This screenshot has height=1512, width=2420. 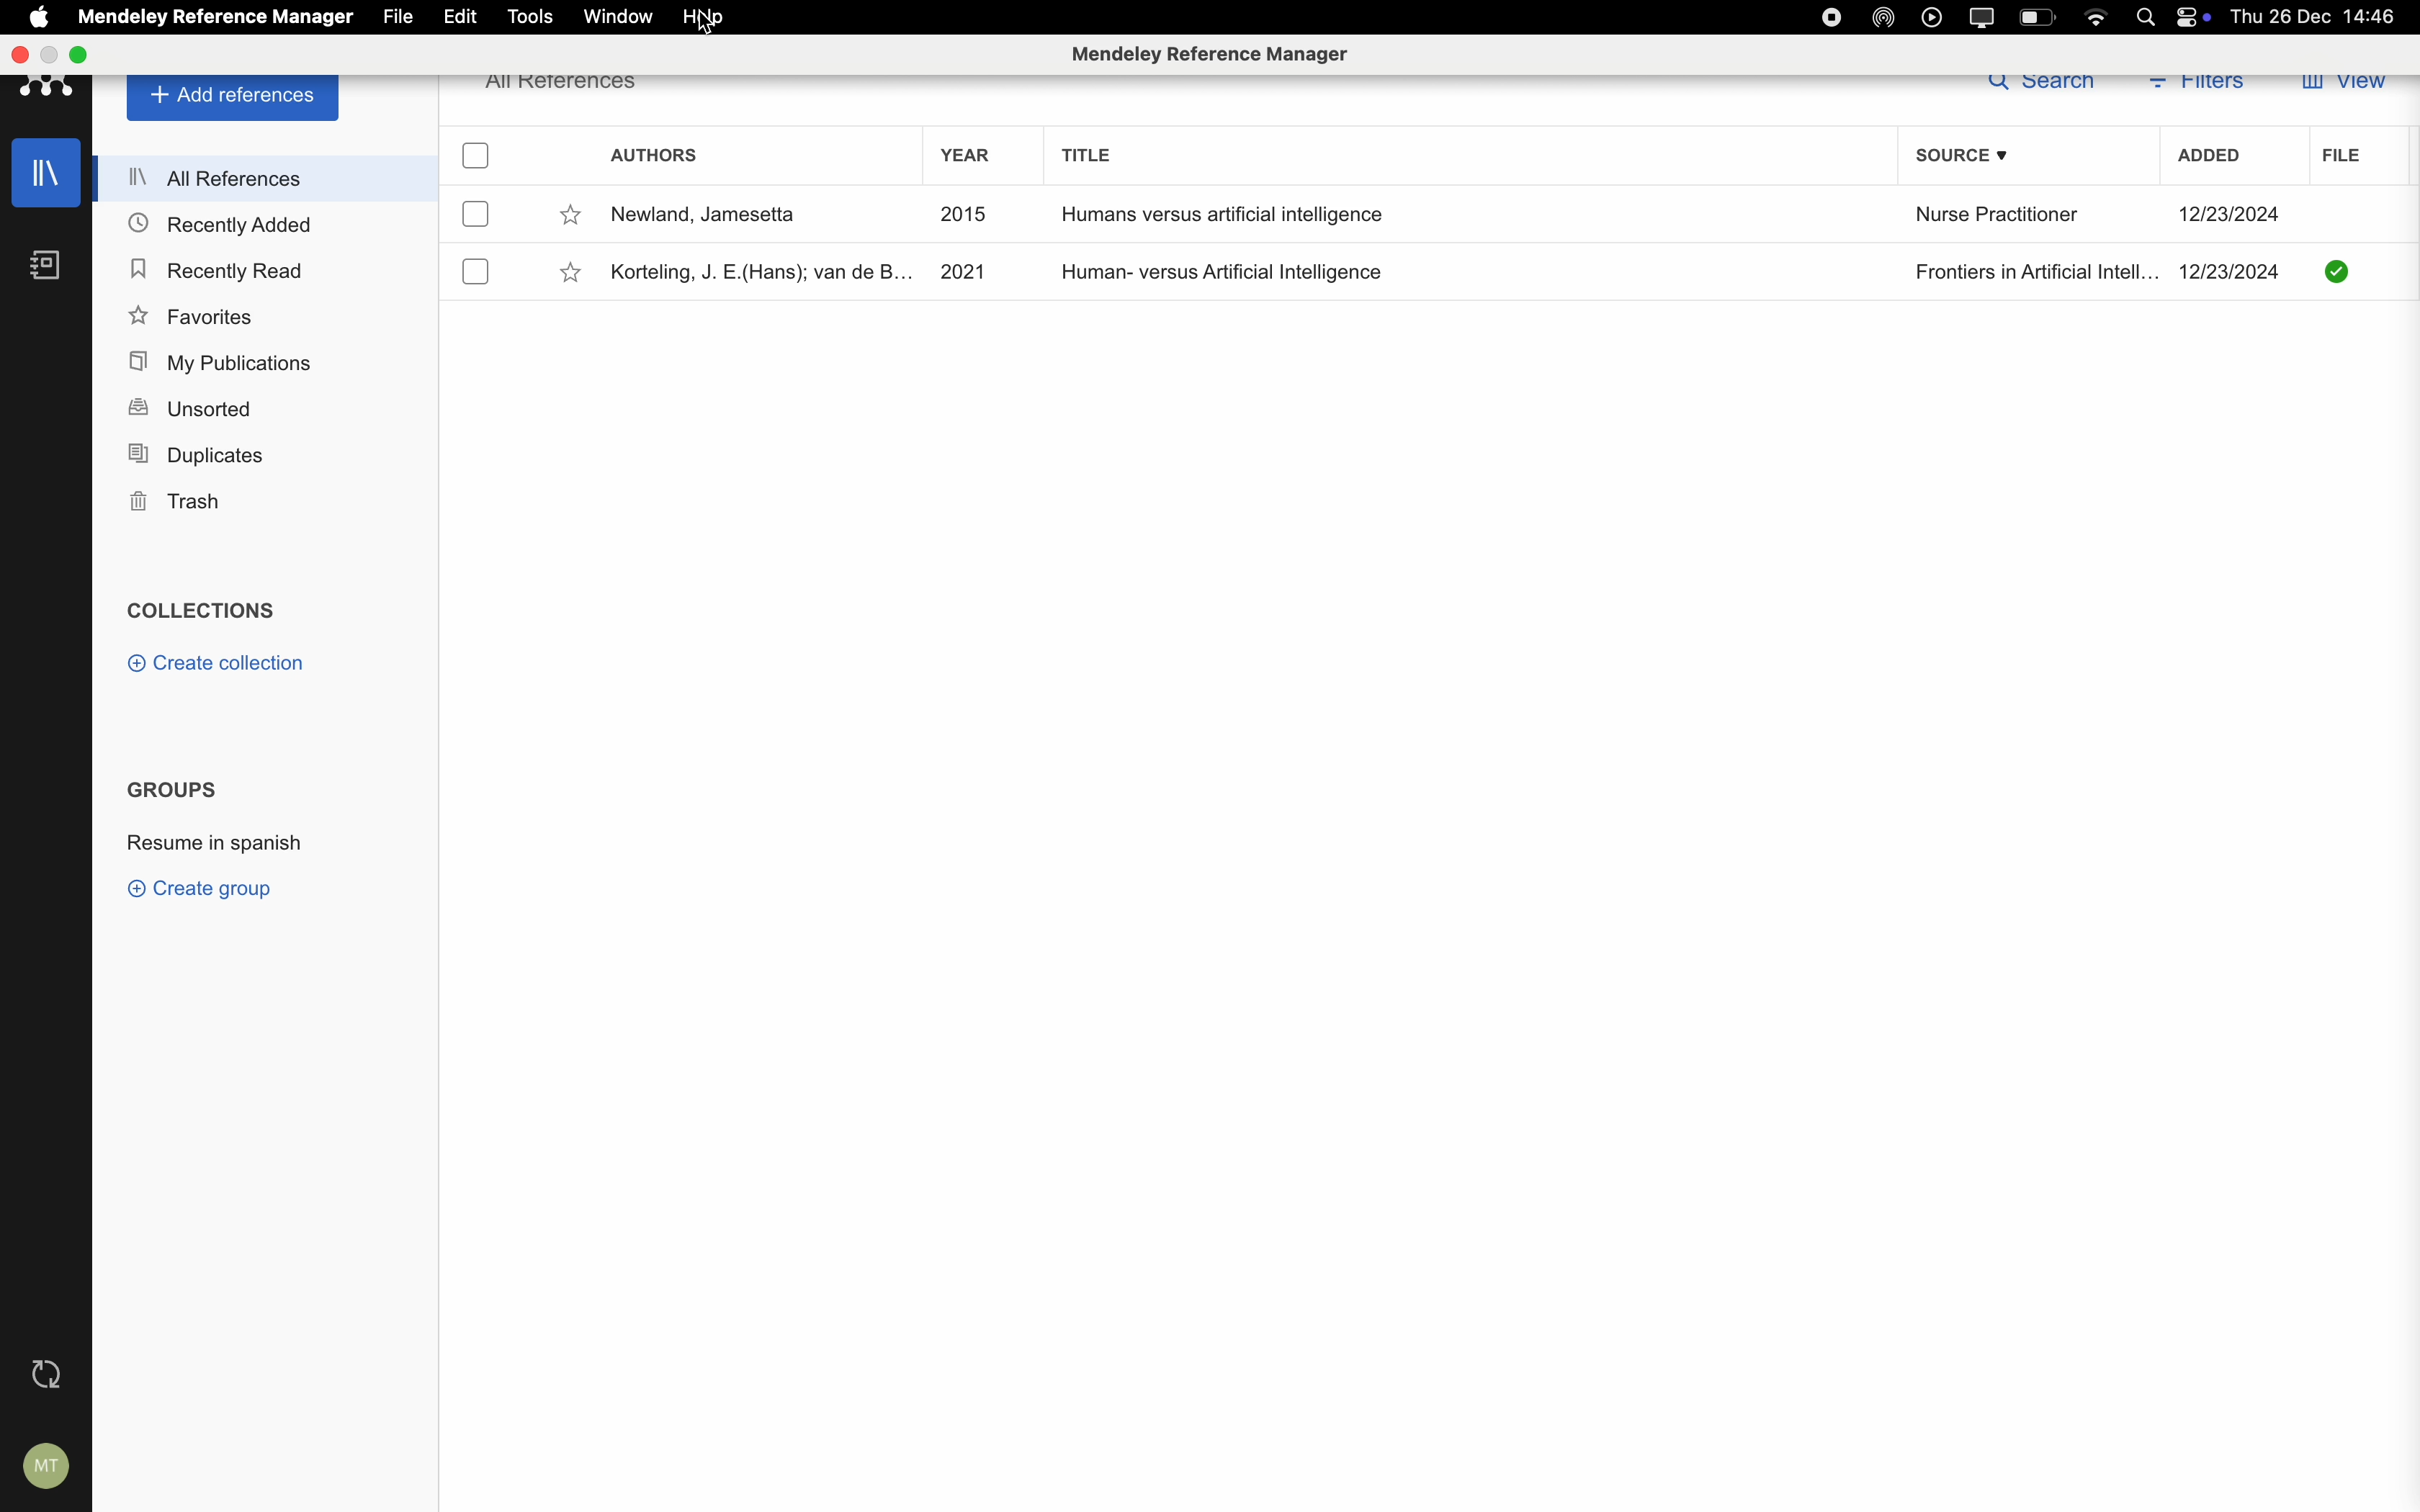 What do you see at coordinates (475, 157) in the screenshot?
I see `checkbox` at bounding box center [475, 157].